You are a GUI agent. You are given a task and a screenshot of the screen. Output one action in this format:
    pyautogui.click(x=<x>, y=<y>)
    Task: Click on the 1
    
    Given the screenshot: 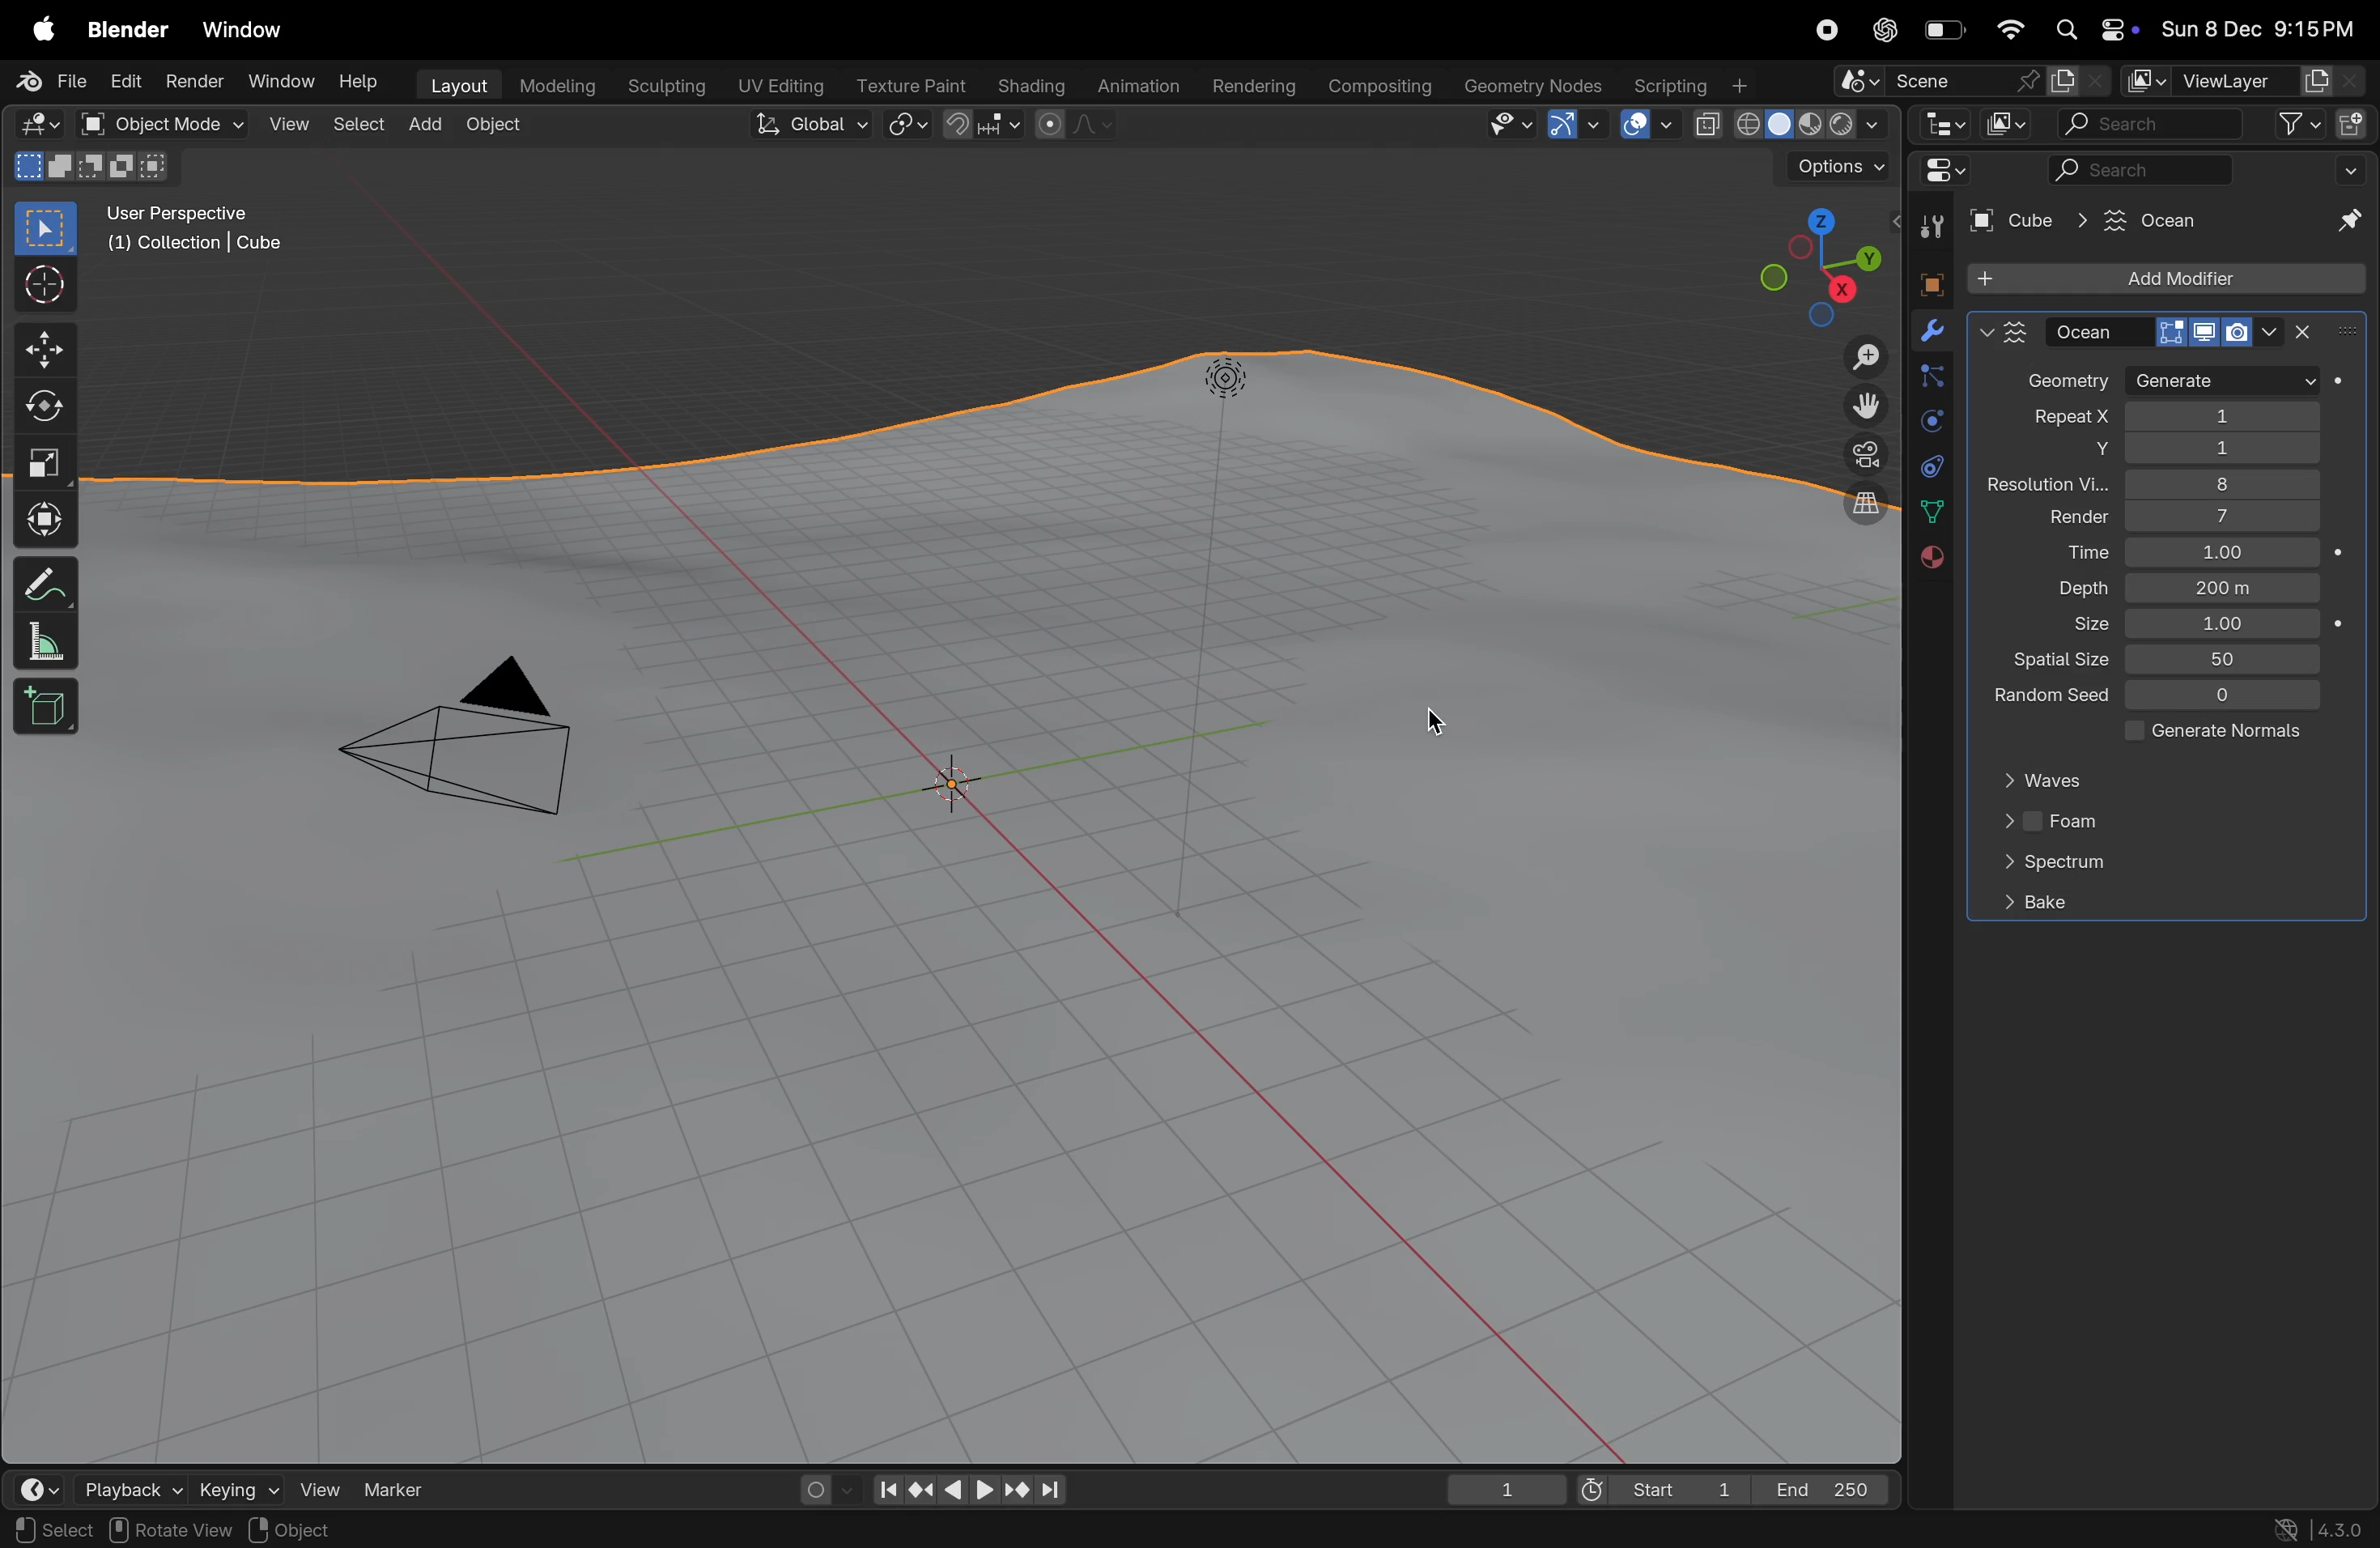 What is the action you would take?
    pyautogui.click(x=2224, y=416)
    